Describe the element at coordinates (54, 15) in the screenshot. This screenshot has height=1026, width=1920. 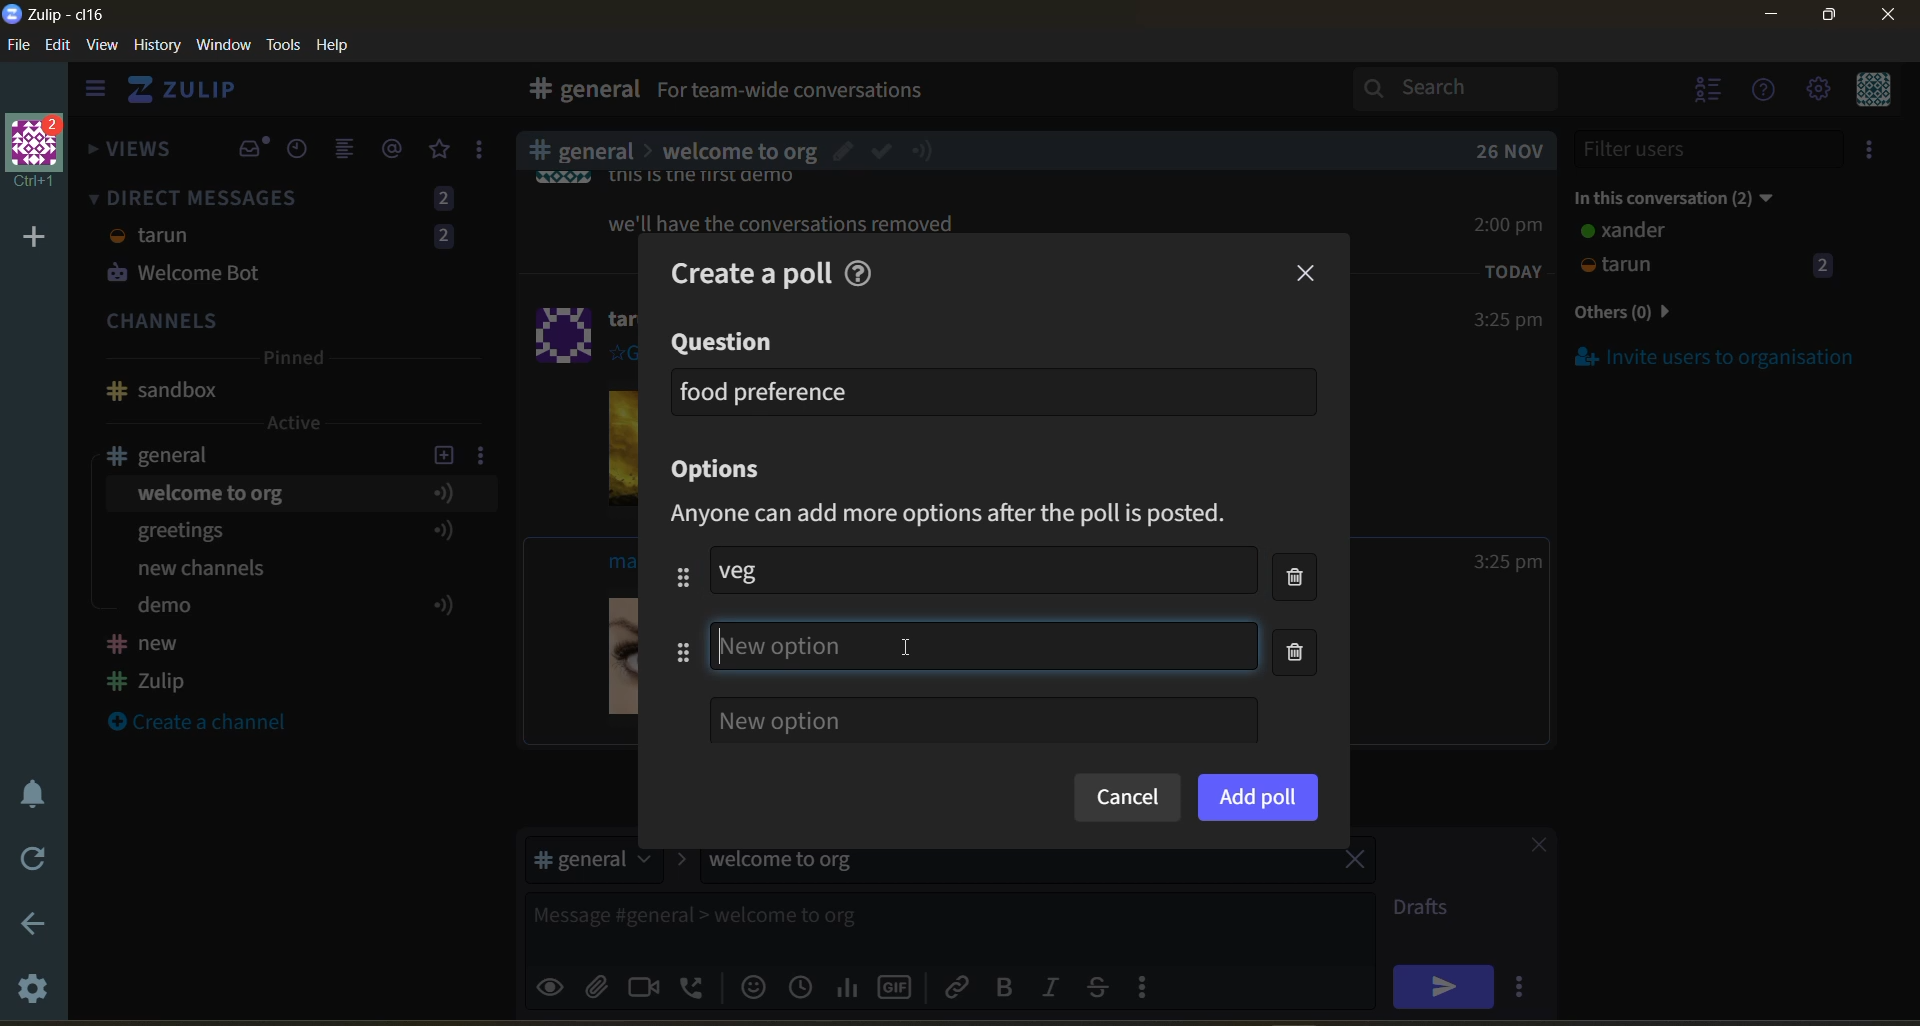
I see `app name and organisation name` at that location.